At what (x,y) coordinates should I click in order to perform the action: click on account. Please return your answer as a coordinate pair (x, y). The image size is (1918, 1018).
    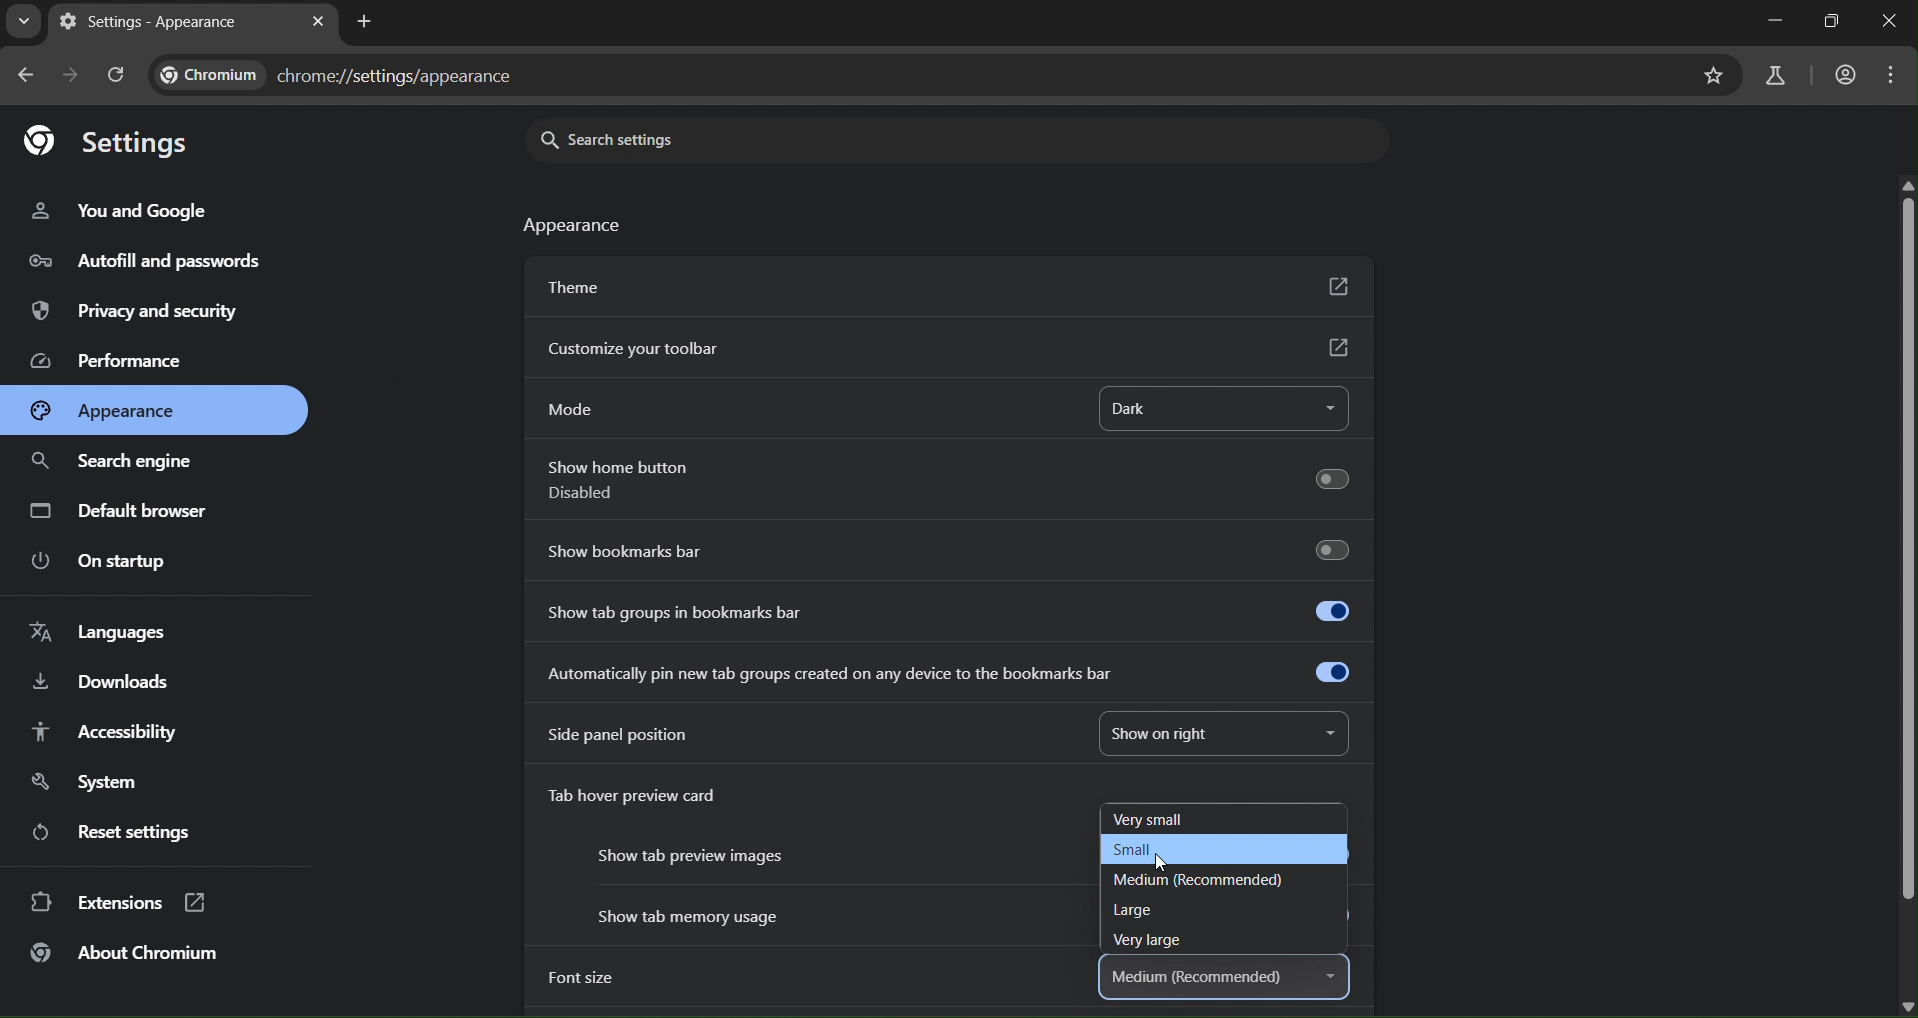
    Looking at the image, I should click on (1844, 76).